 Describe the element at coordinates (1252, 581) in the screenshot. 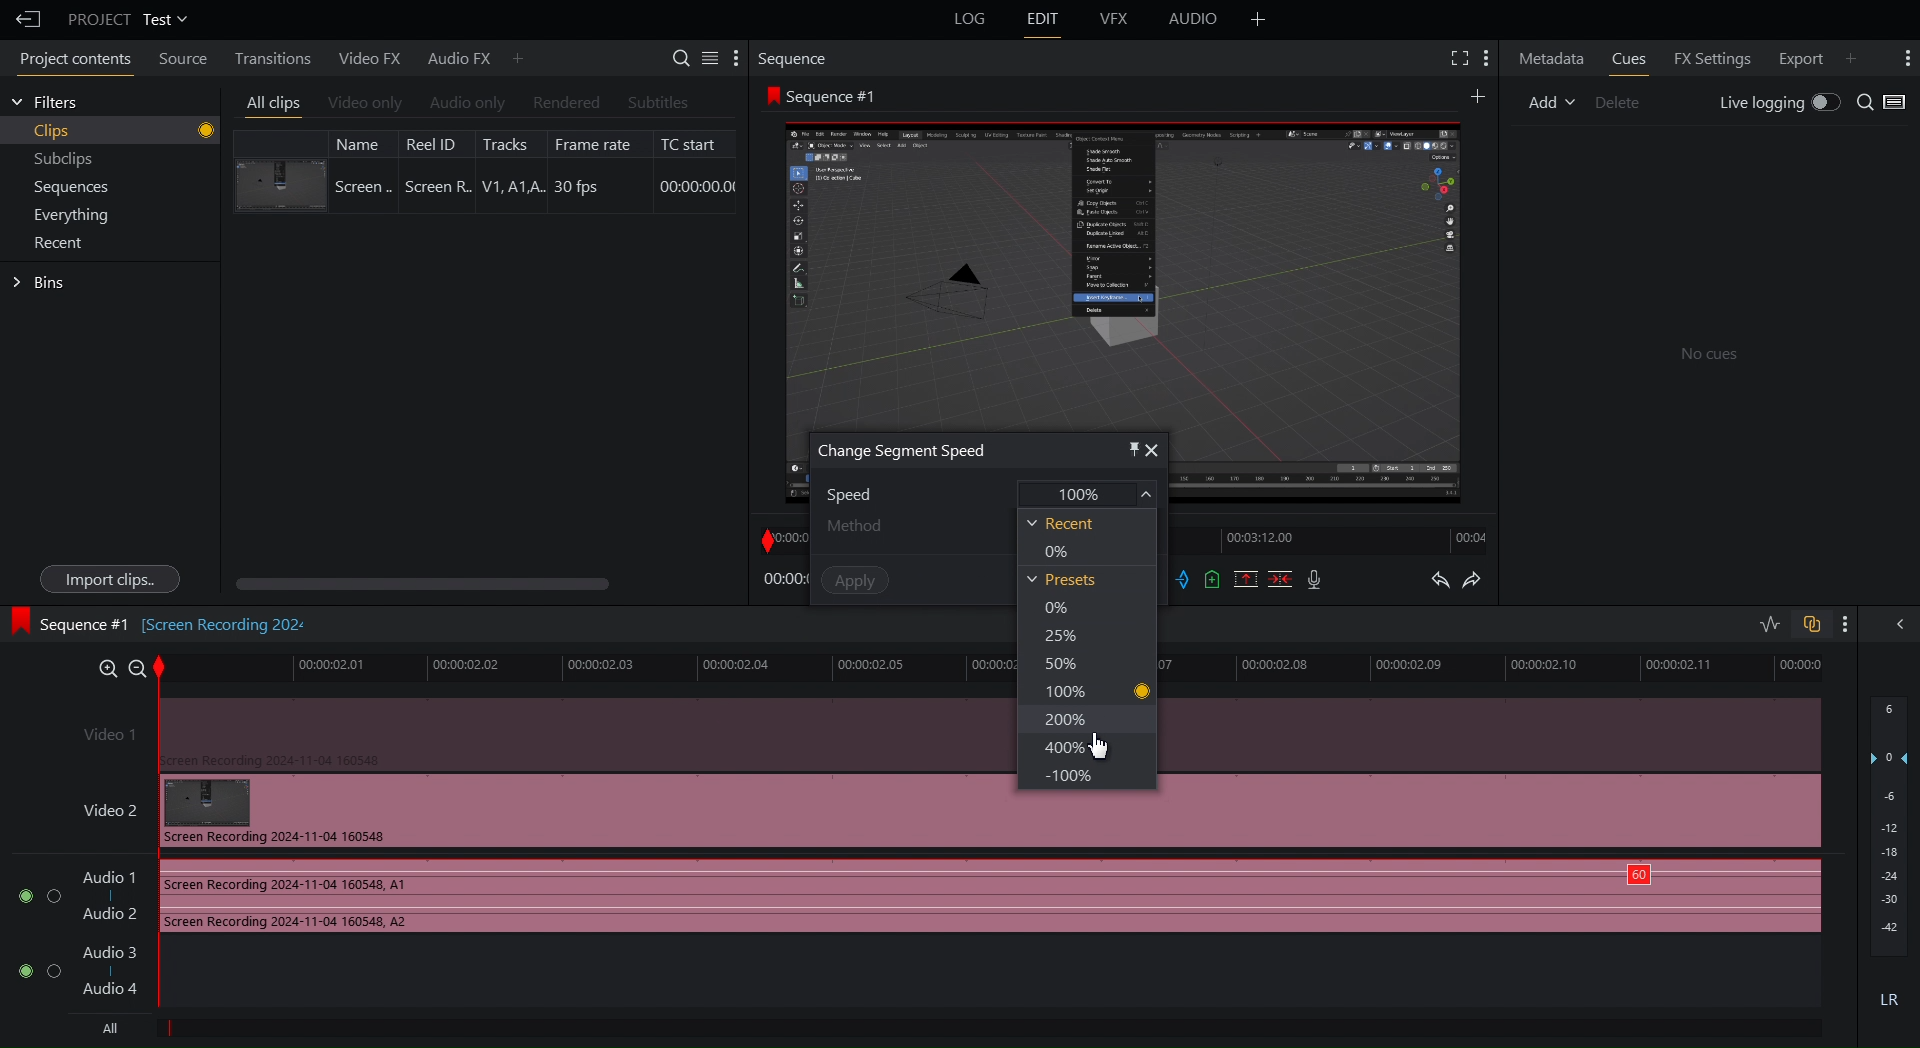

I see `Sequence Controls` at that location.